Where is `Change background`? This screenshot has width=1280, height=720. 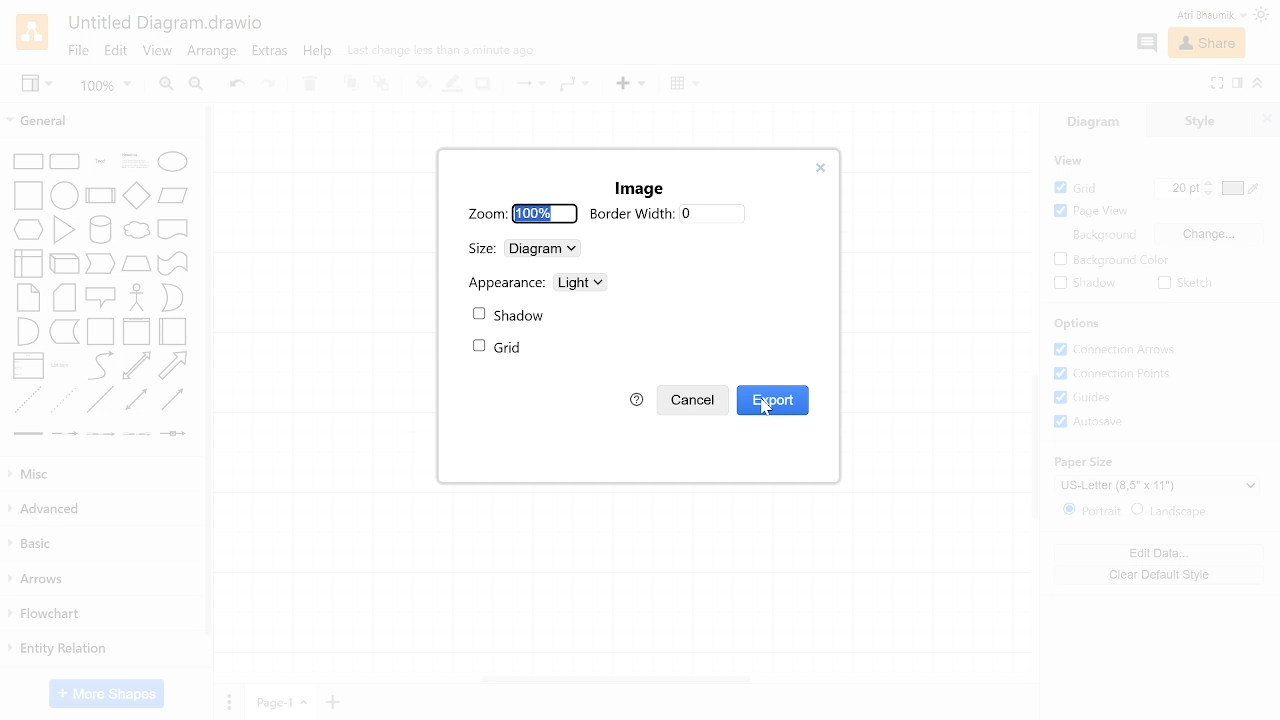
Change background is located at coordinates (1208, 234).